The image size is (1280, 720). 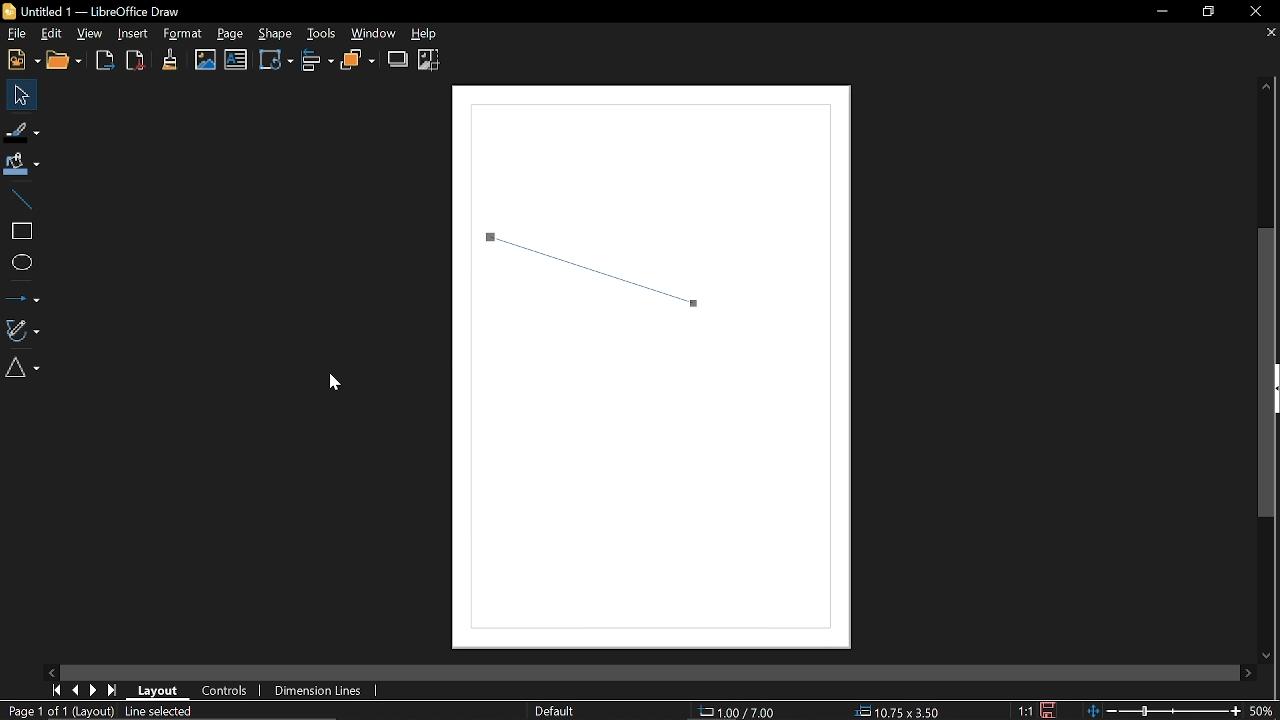 What do you see at coordinates (20, 131) in the screenshot?
I see `Fll line` at bounding box center [20, 131].